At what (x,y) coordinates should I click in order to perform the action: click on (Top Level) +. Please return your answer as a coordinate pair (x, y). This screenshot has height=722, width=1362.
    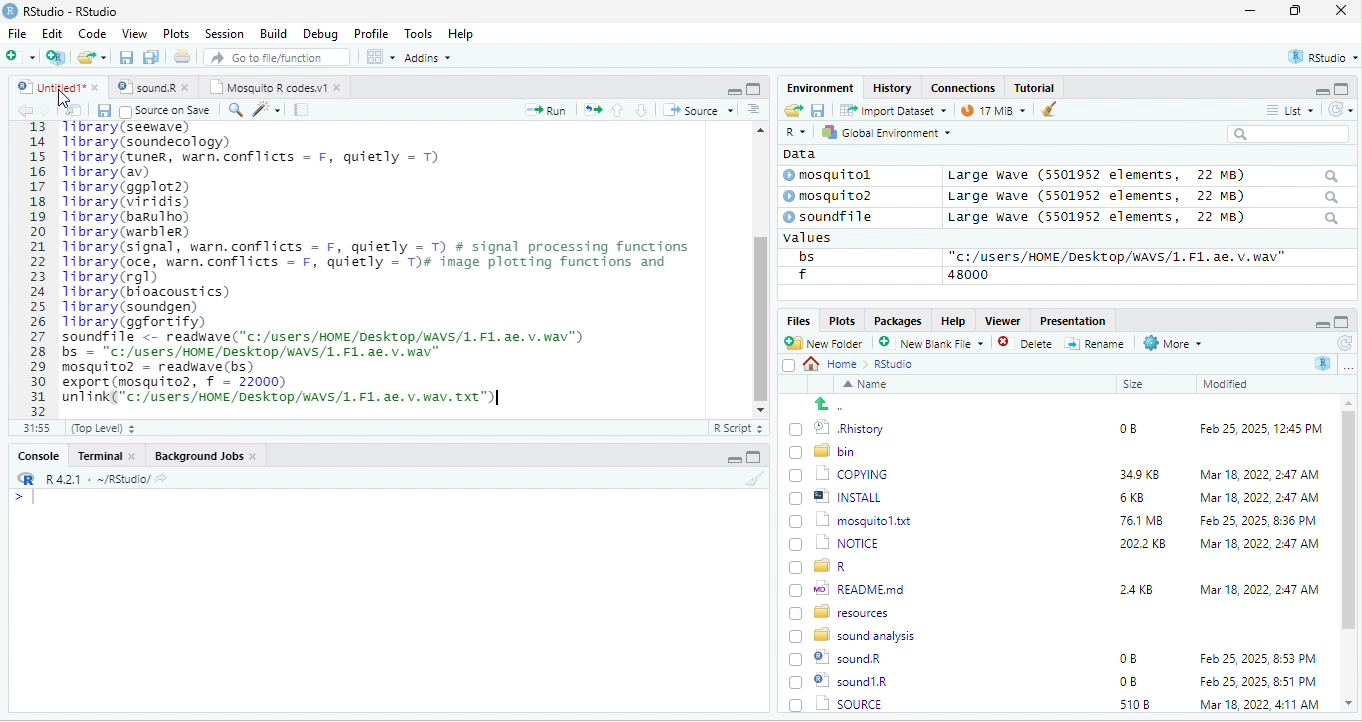
    Looking at the image, I should click on (103, 428).